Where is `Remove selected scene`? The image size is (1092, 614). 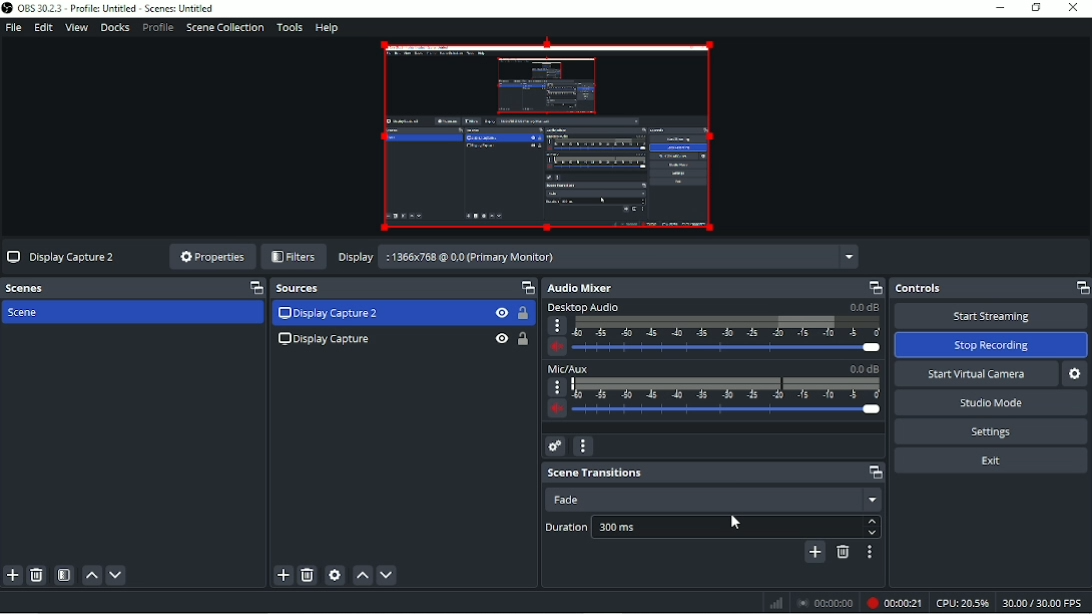
Remove selected scene is located at coordinates (37, 575).